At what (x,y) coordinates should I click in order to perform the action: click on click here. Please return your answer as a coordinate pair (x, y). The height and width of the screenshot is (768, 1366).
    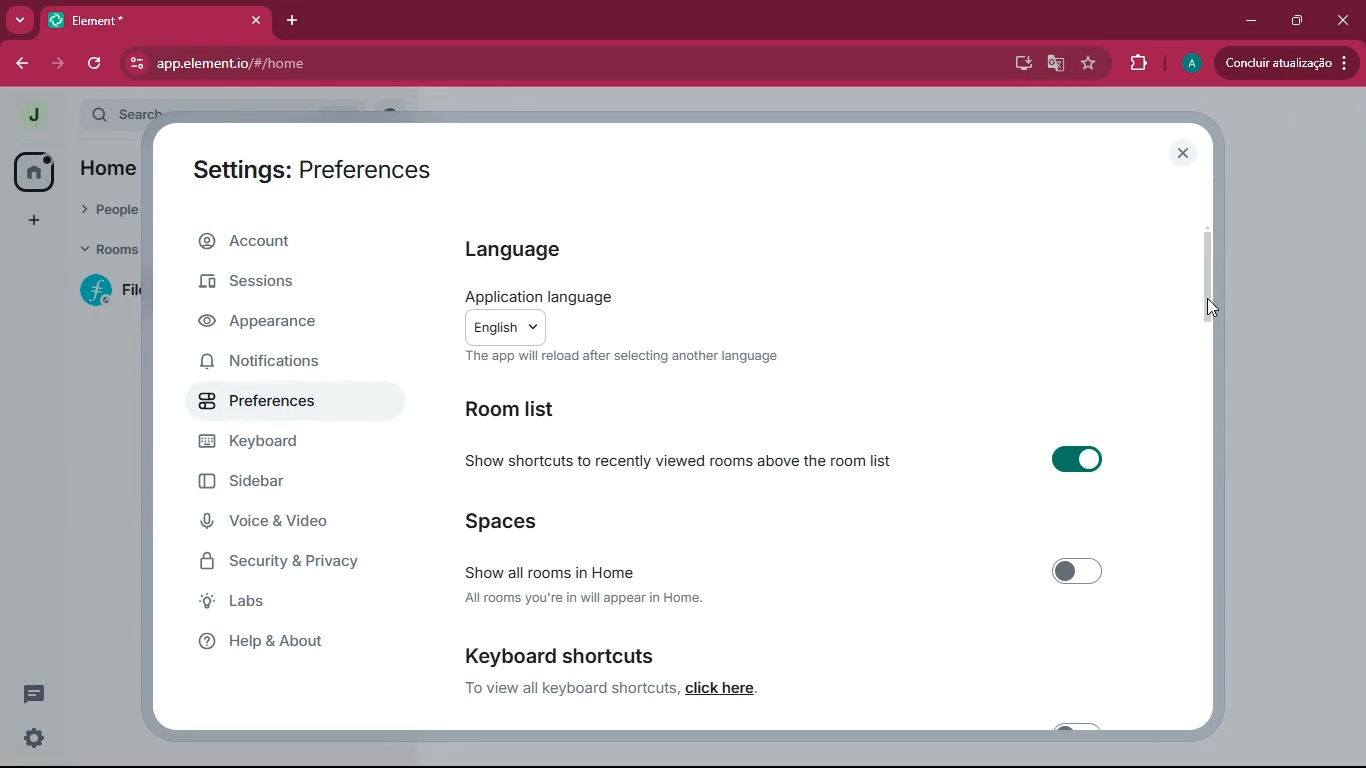
    Looking at the image, I should click on (721, 688).